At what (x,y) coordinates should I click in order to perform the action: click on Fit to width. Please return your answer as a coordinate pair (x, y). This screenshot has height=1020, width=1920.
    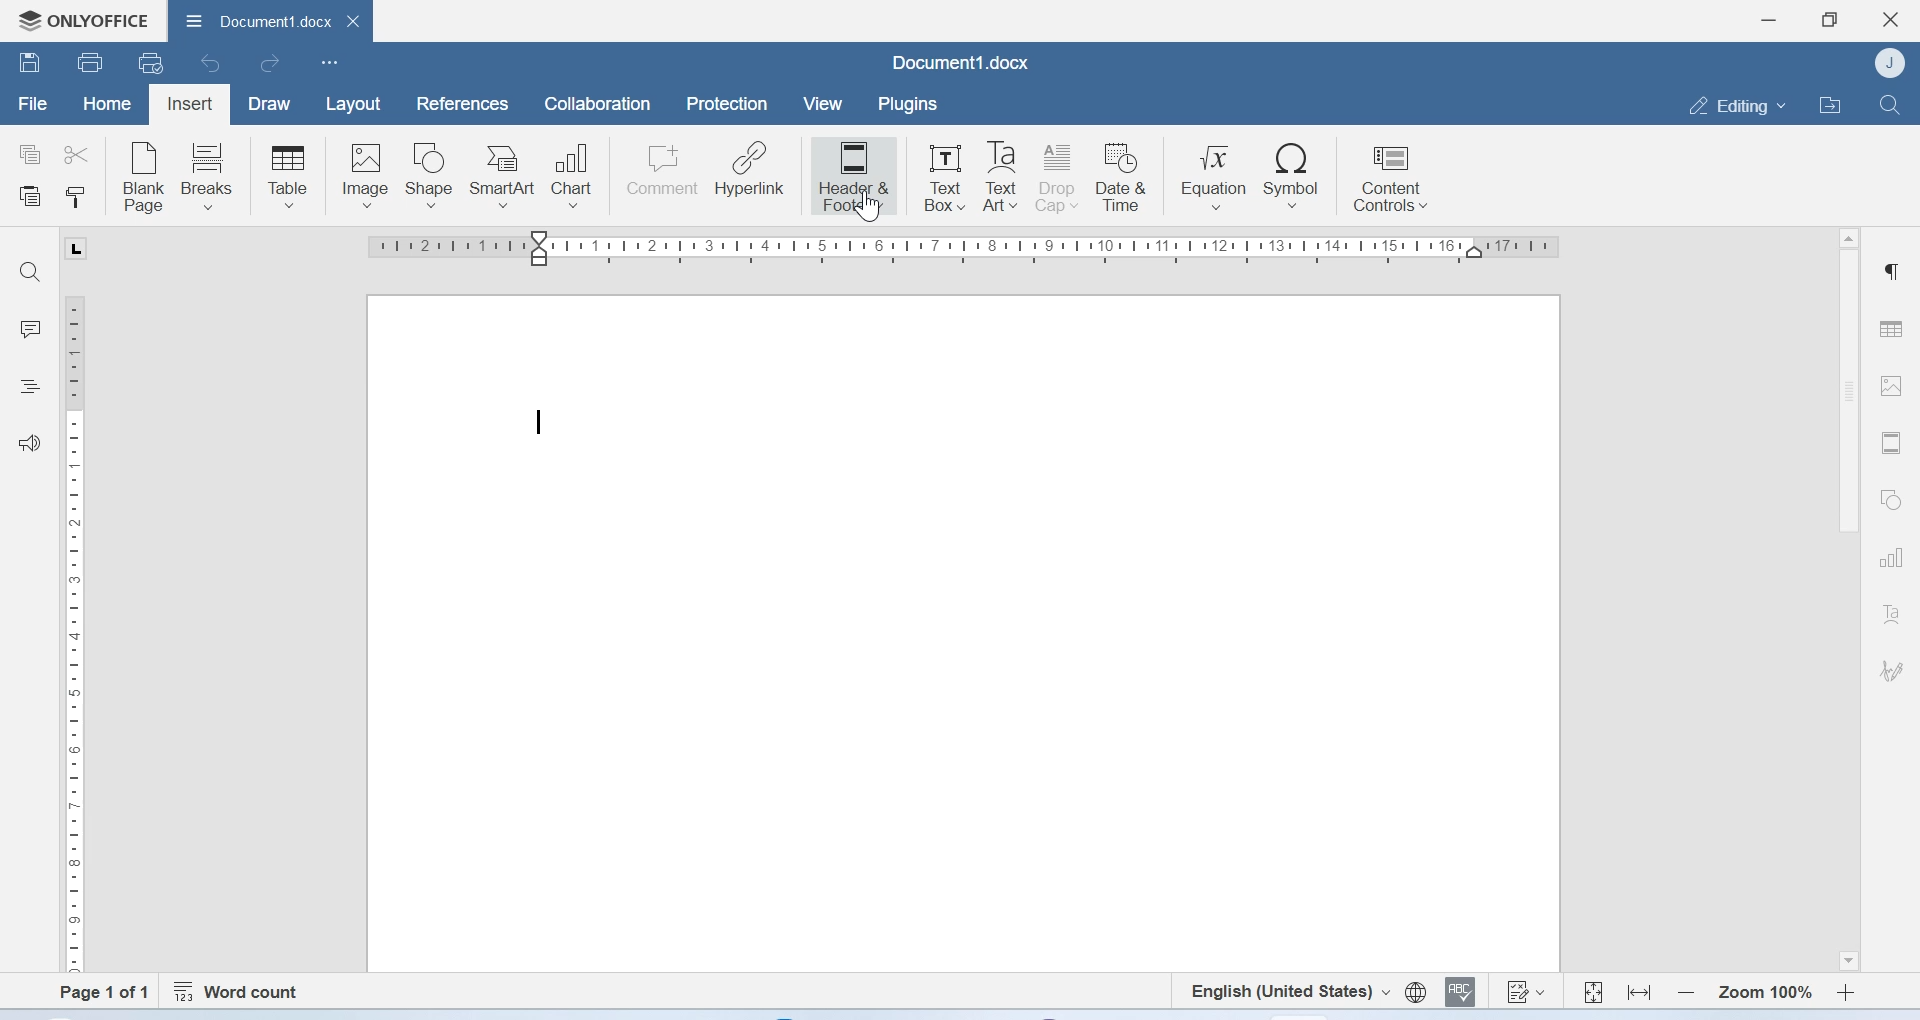
    Looking at the image, I should click on (1638, 990).